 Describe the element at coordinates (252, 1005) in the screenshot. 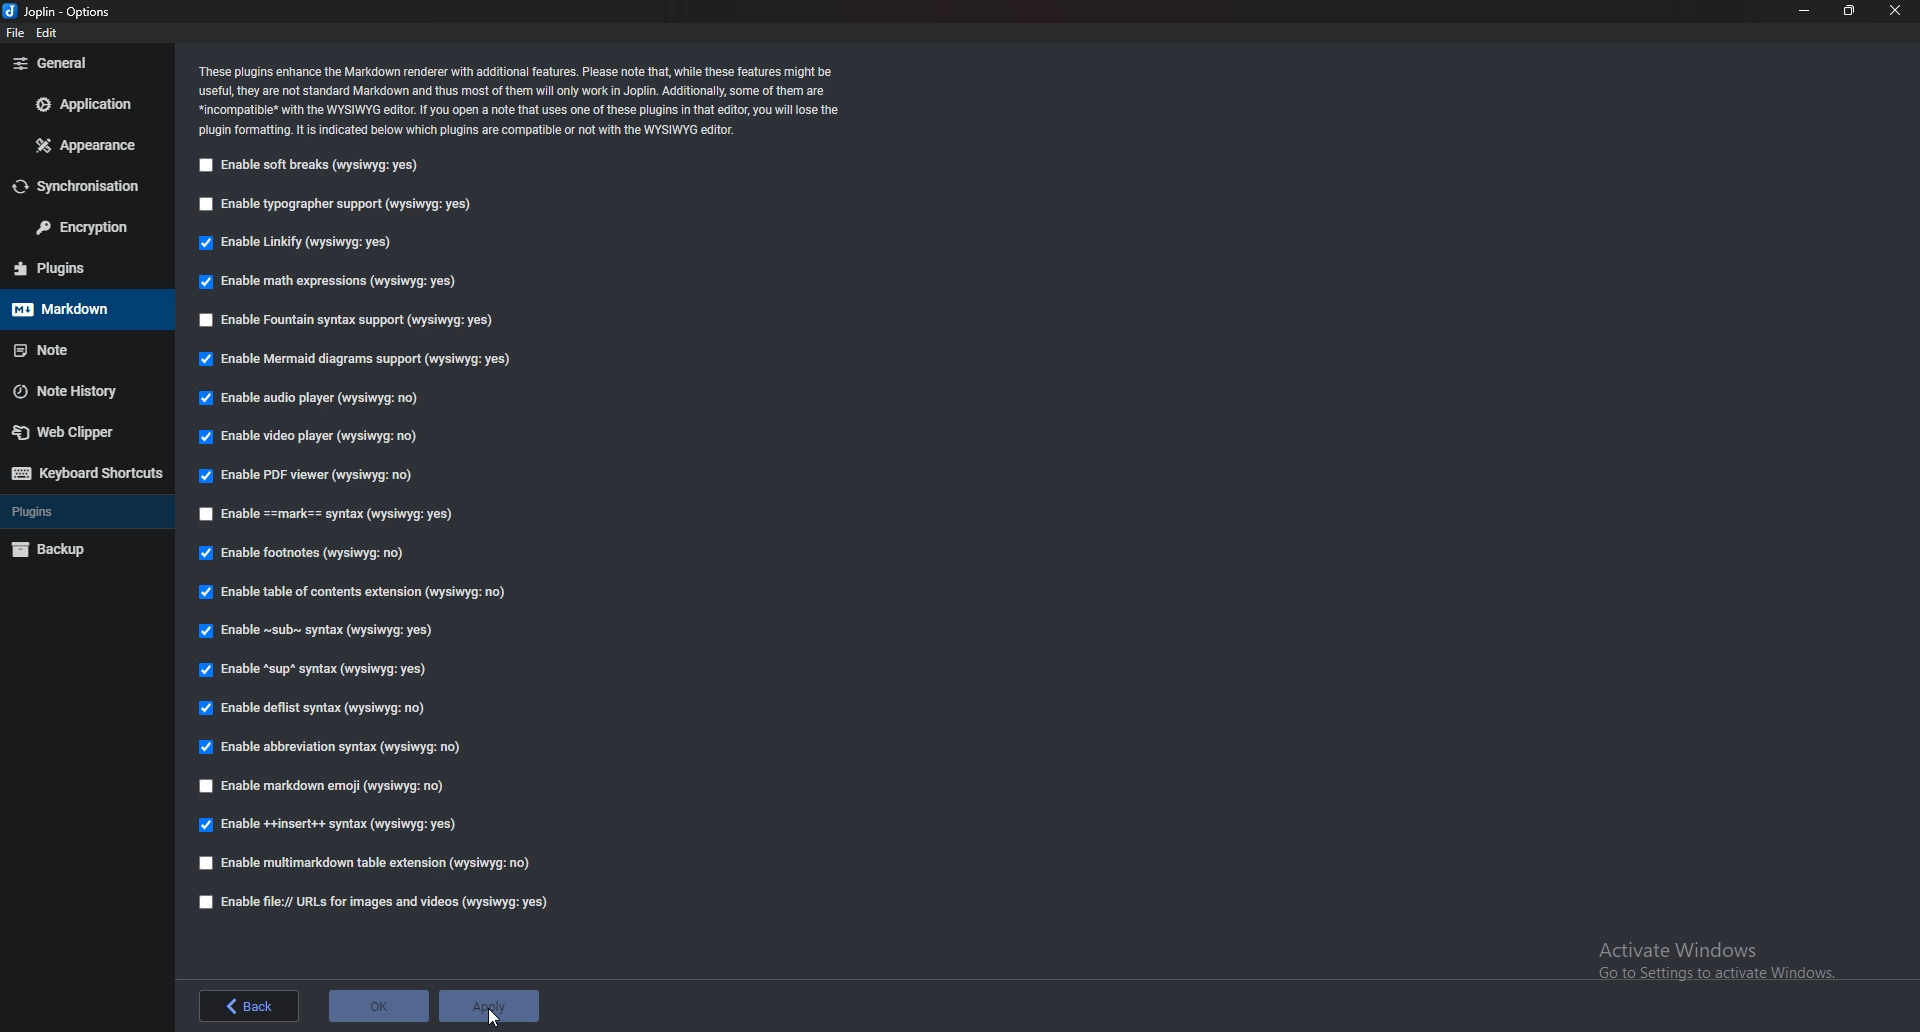

I see `back` at that location.